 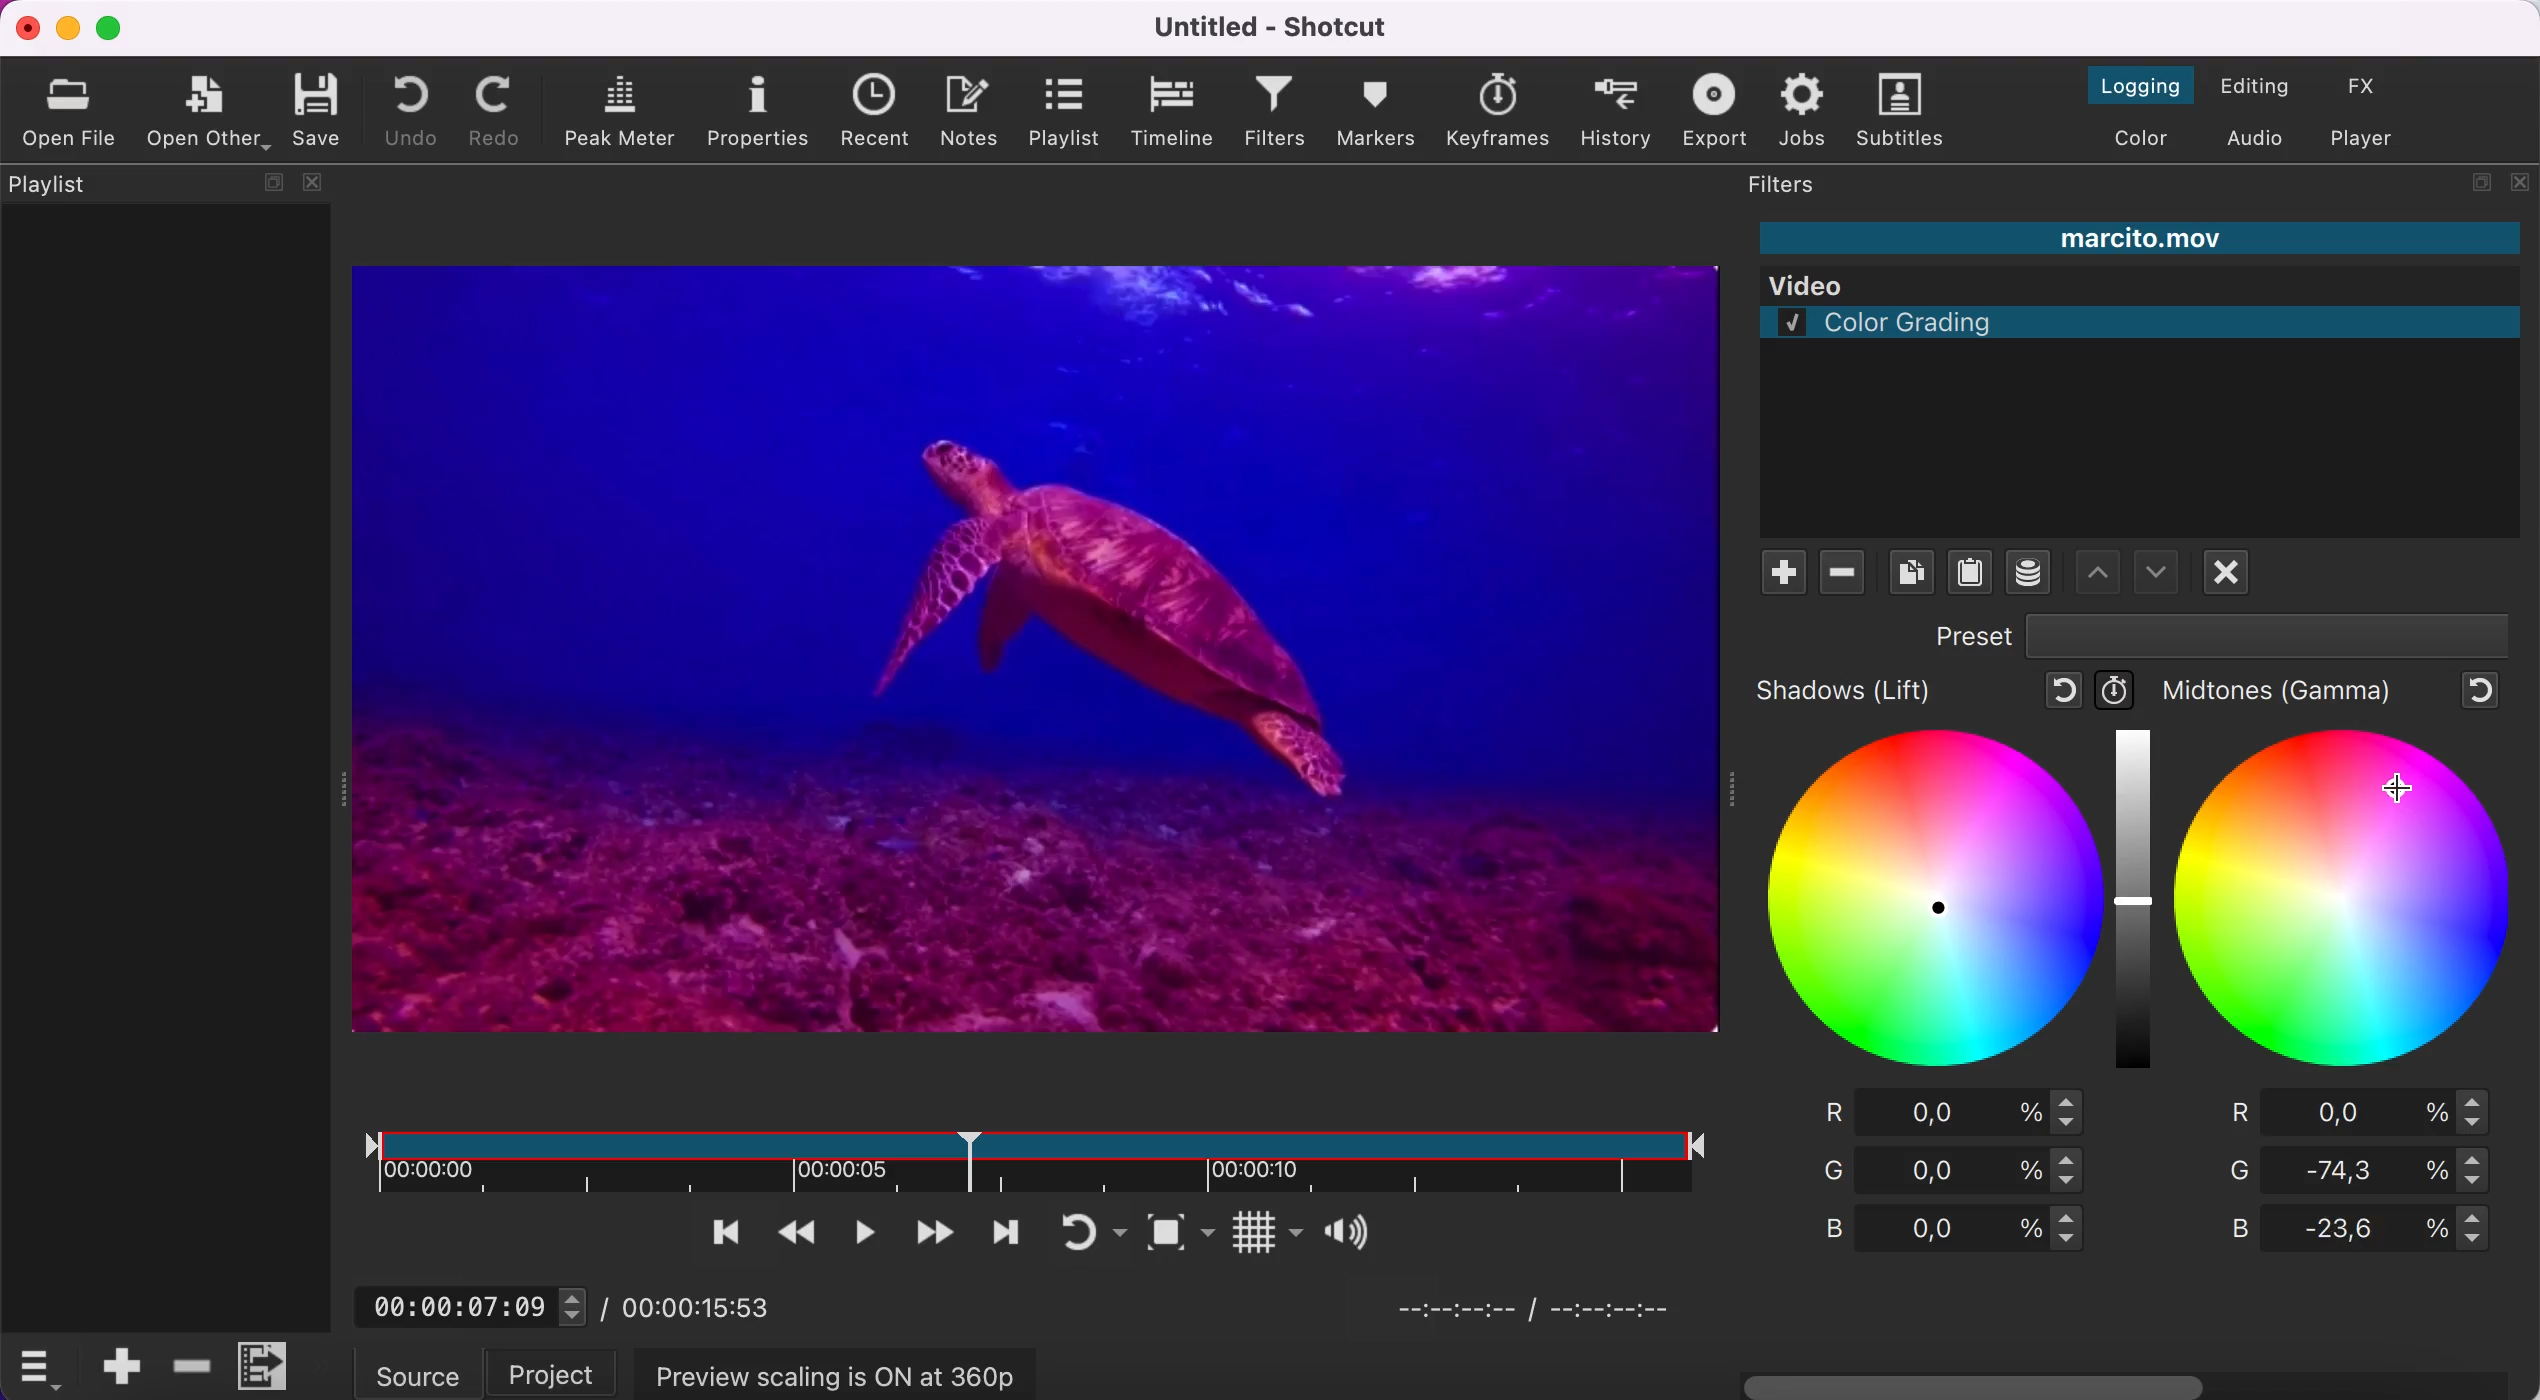 What do you see at coordinates (2149, 420) in the screenshot?
I see `color grading filter` at bounding box center [2149, 420].